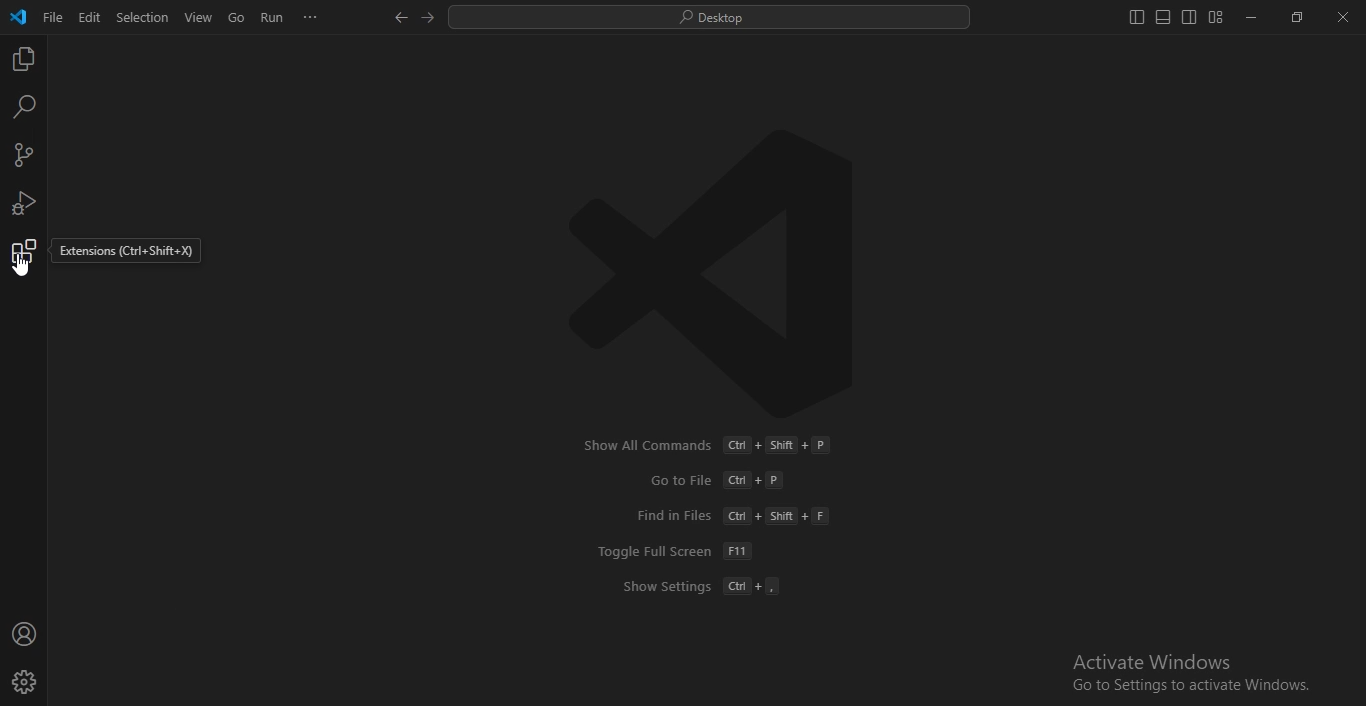 The height and width of the screenshot is (706, 1366). What do you see at coordinates (24, 156) in the screenshot?
I see `source control` at bounding box center [24, 156].